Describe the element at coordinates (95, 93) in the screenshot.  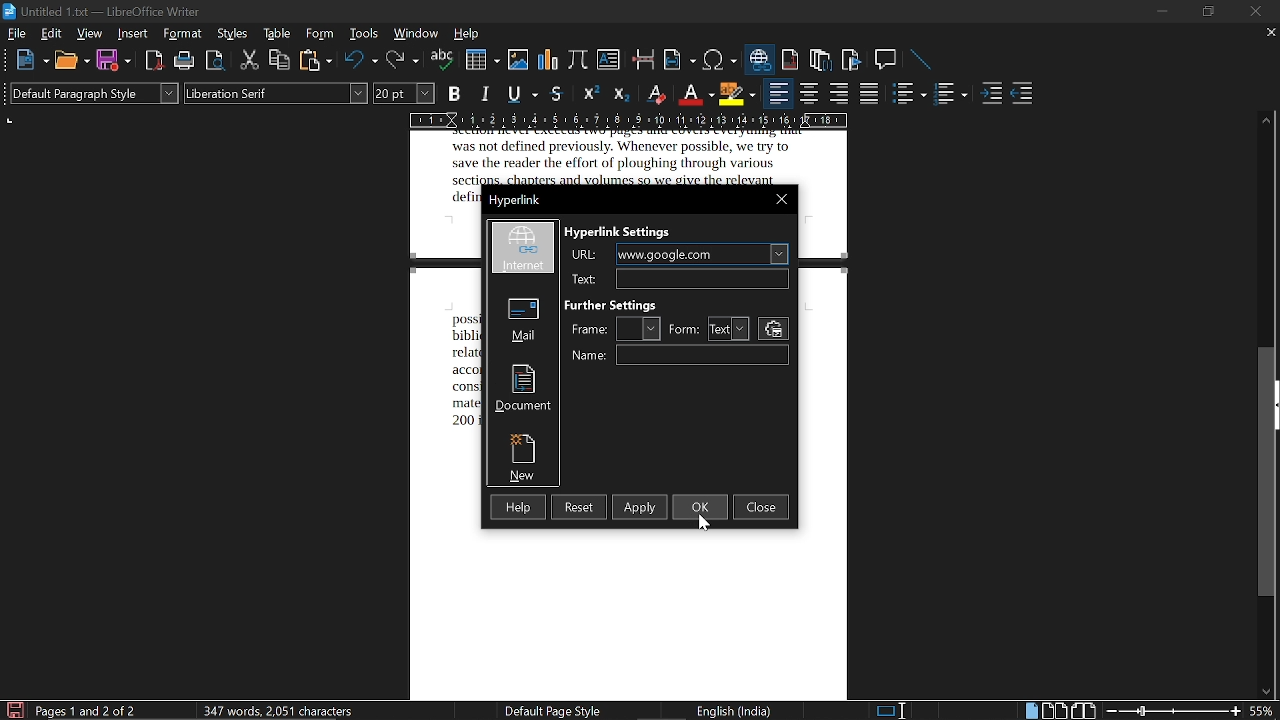
I see `paragraph style` at that location.